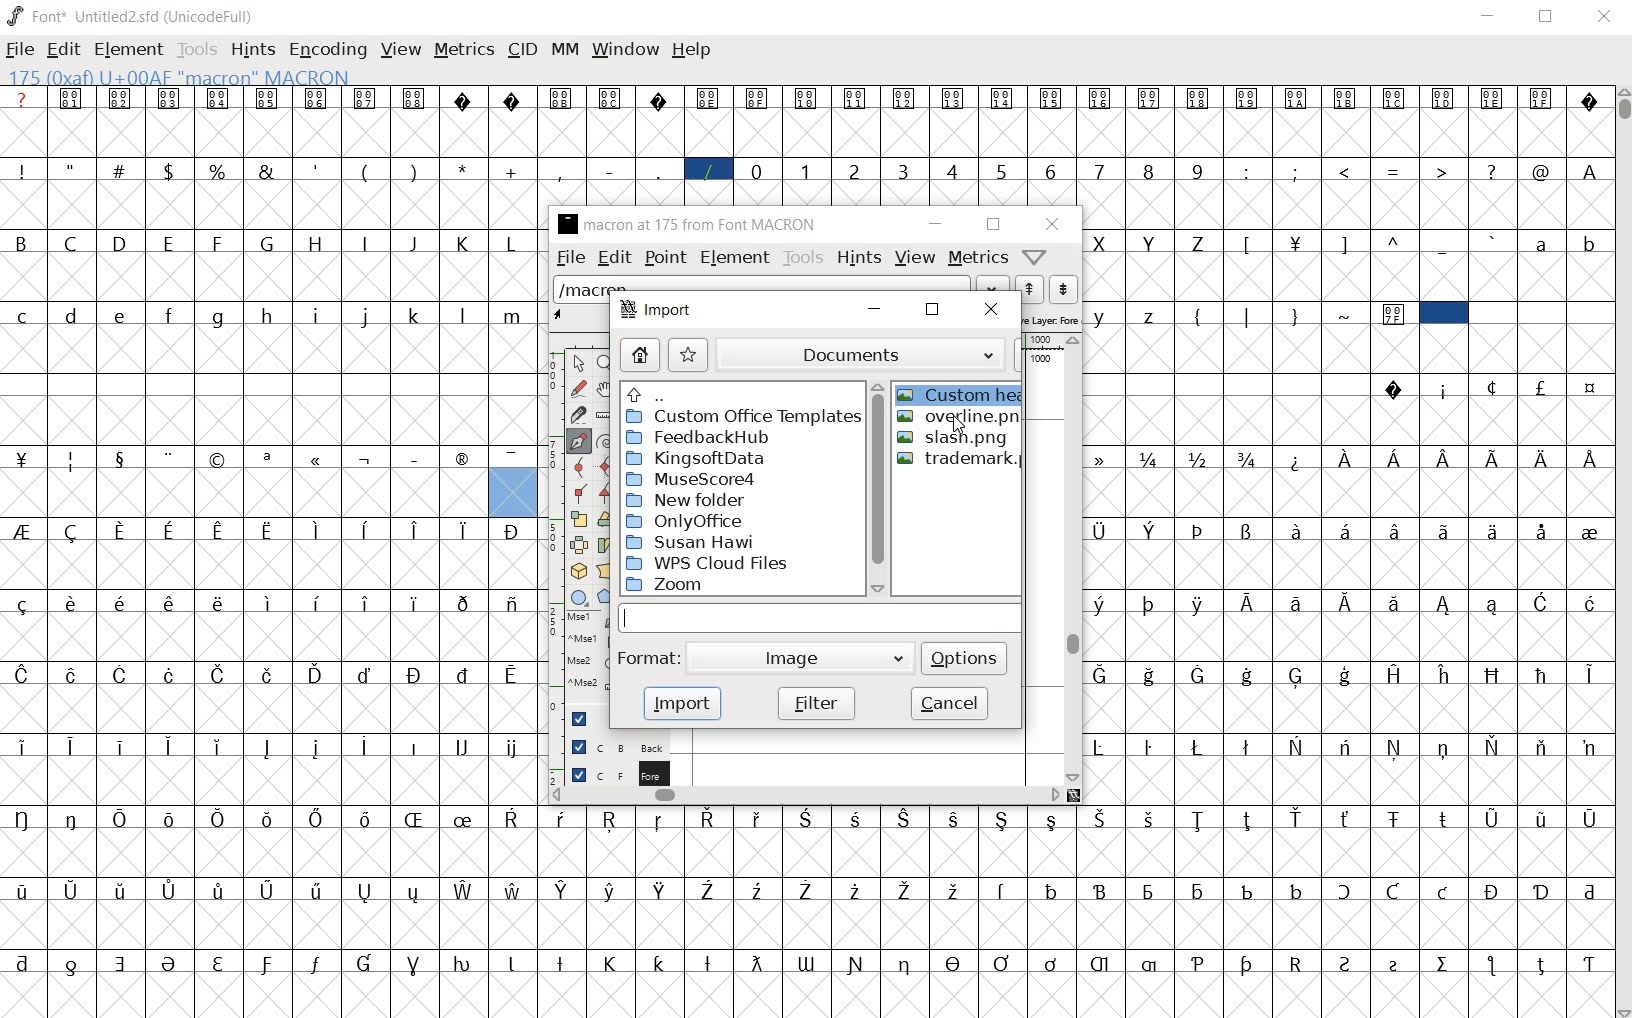 Image resolution: width=1632 pixels, height=1018 pixels. What do you see at coordinates (23, 241) in the screenshot?
I see `B` at bounding box center [23, 241].